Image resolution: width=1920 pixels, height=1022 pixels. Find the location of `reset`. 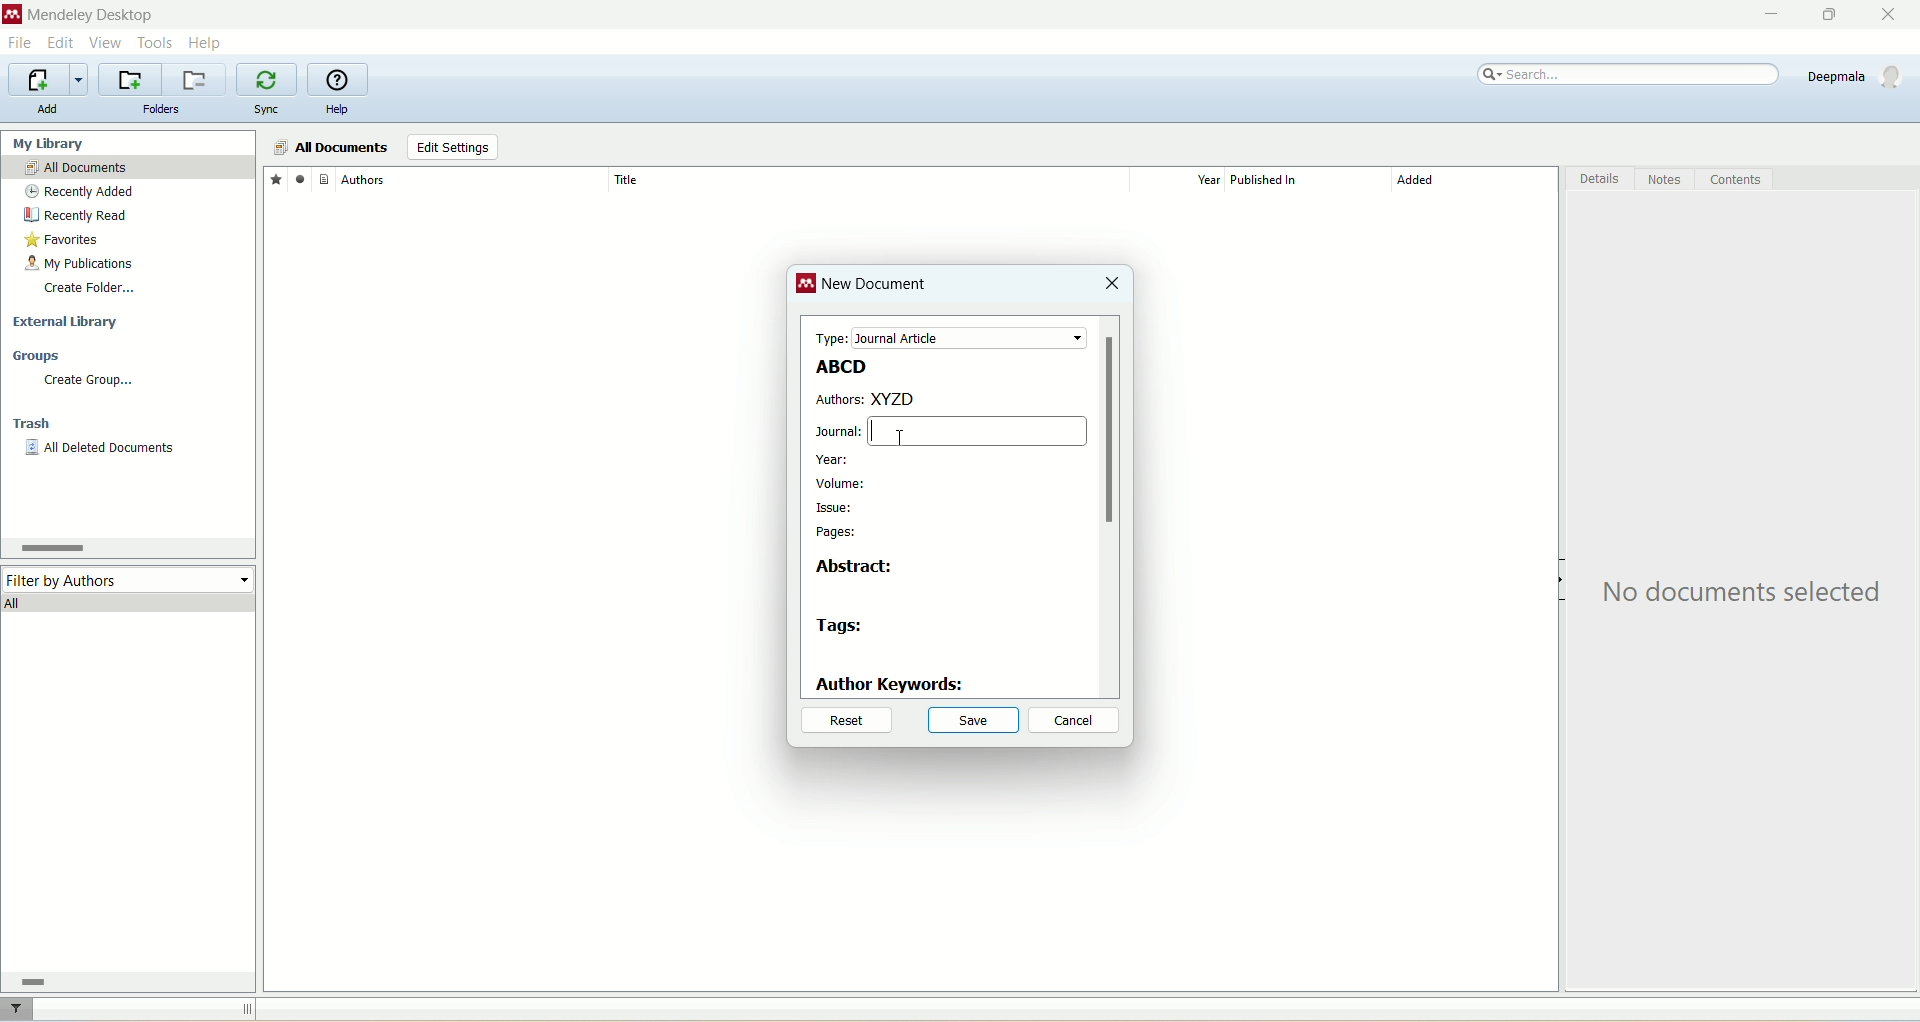

reset is located at coordinates (844, 722).